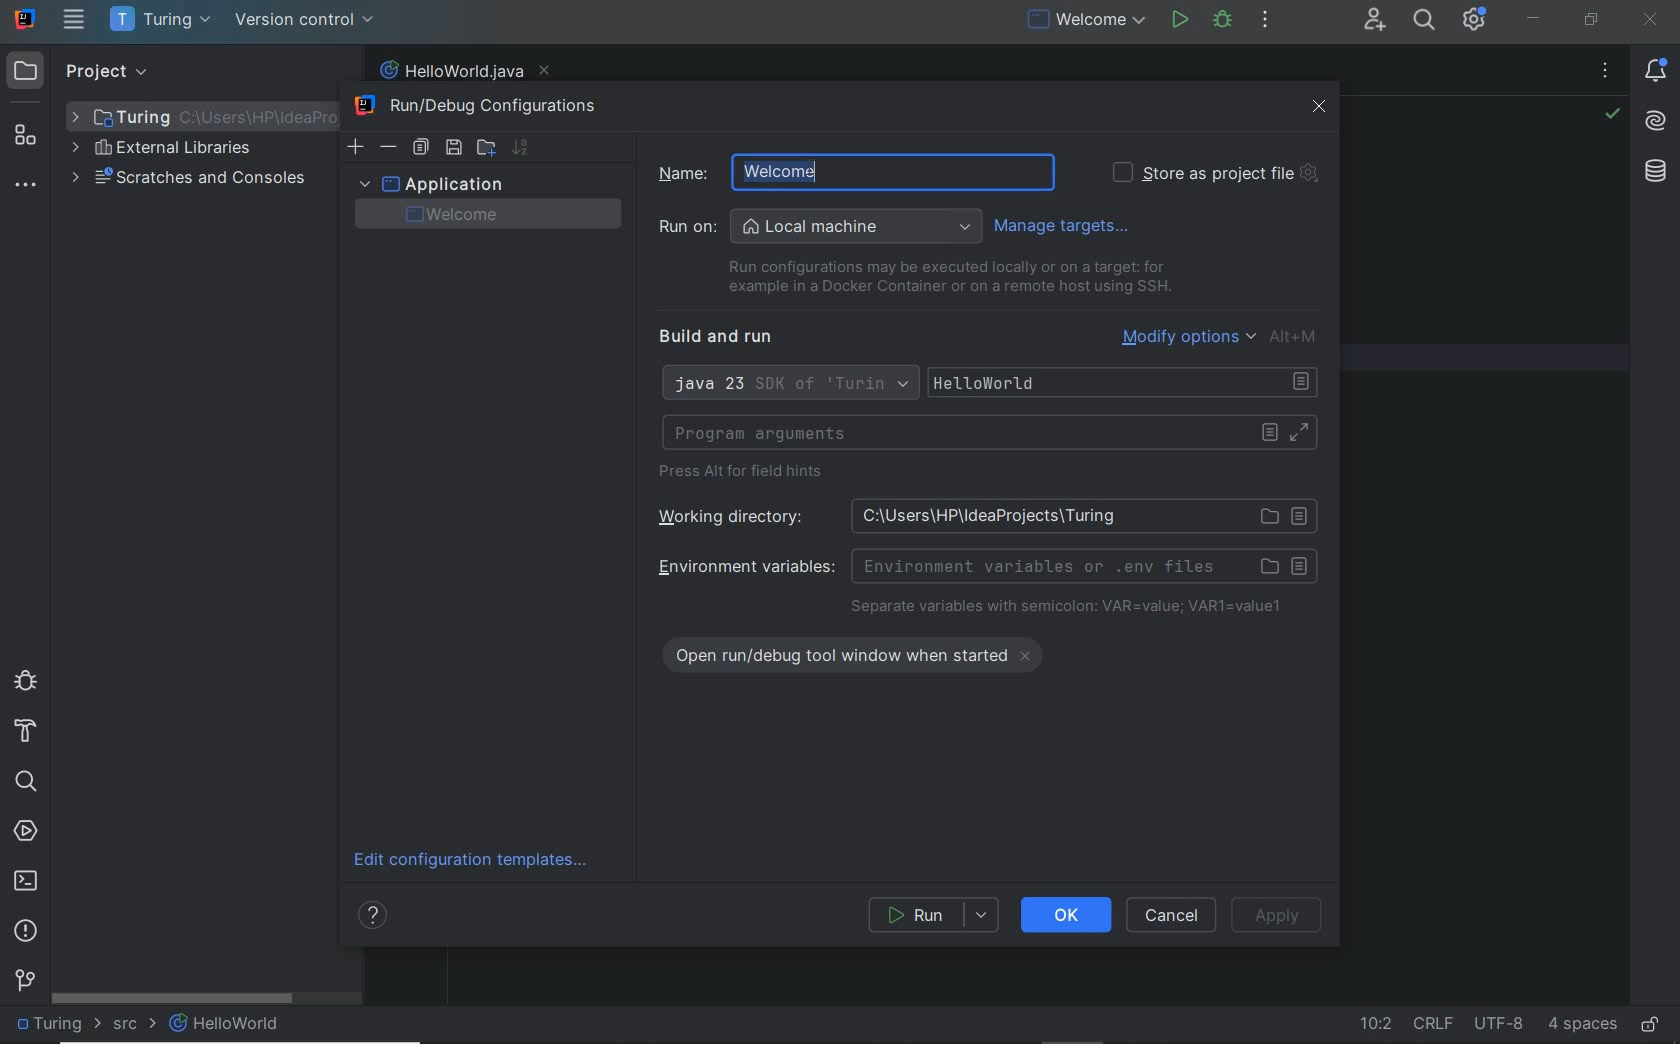 The image size is (1680, 1044). I want to click on debug, so click(25, 679).